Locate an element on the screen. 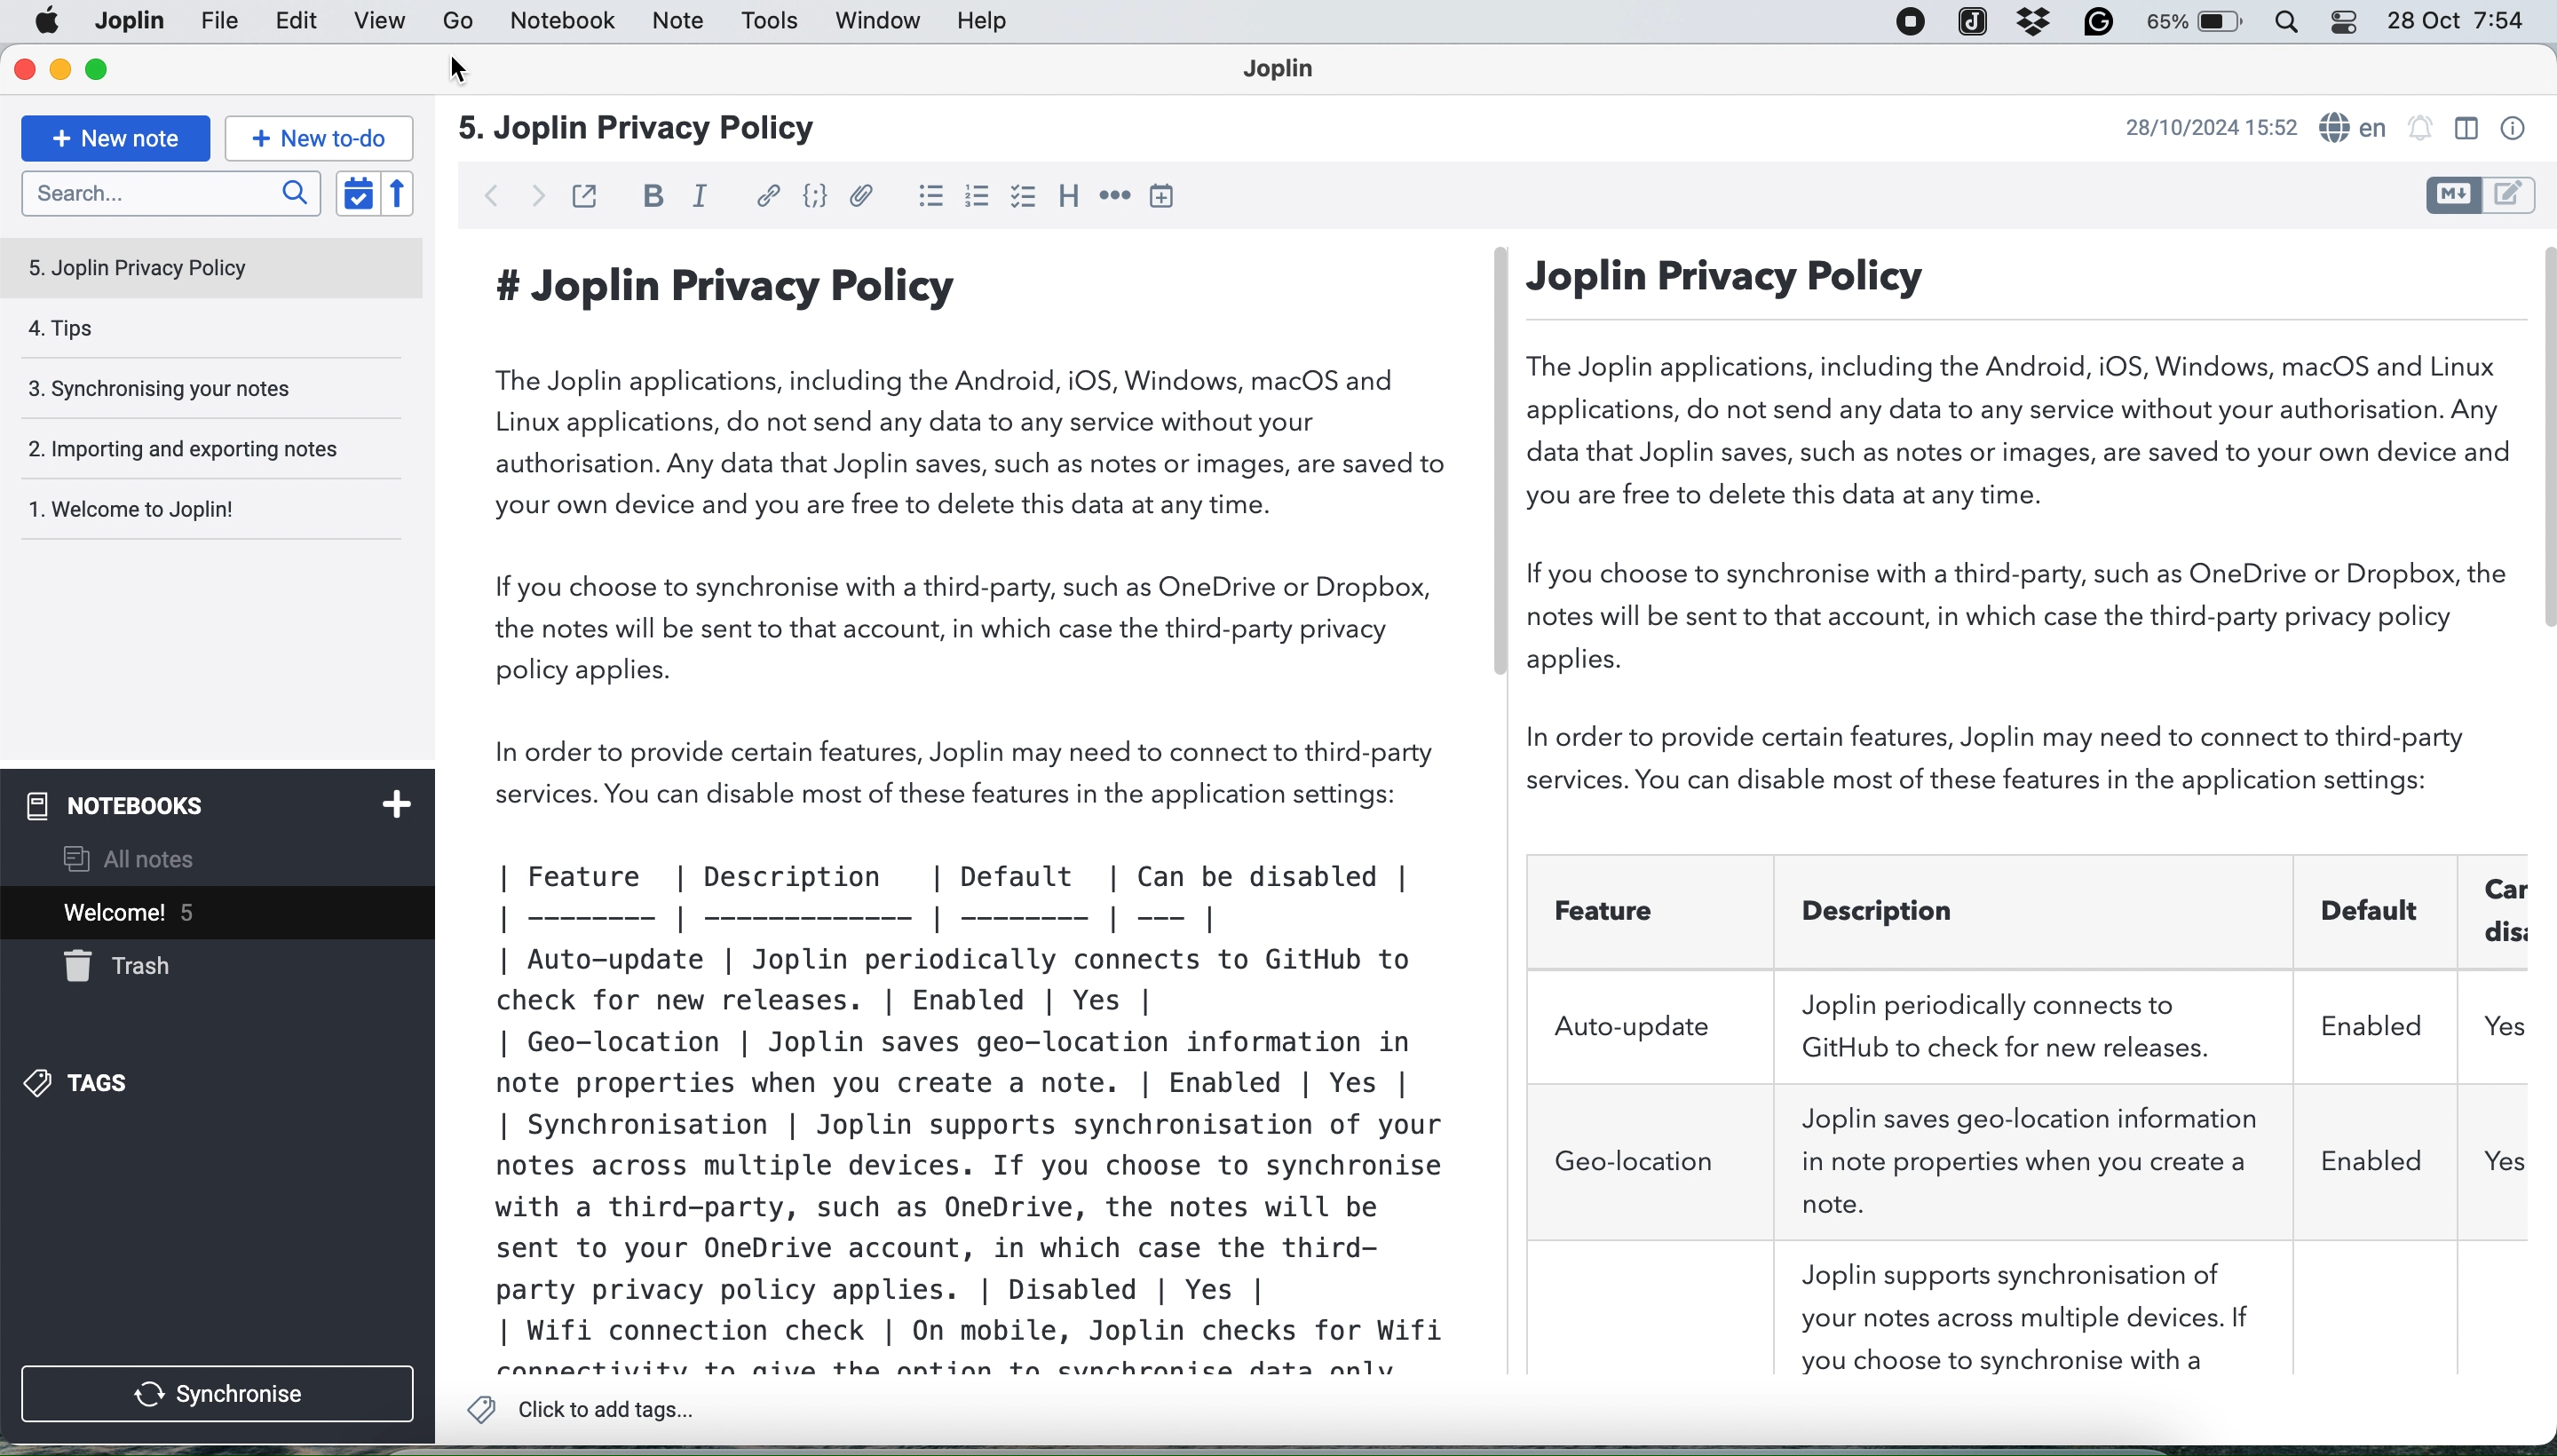 Image resolution: width=2557 pixels, height=1456 pixels. 2. Importing and exporting notes is located at coordinates (201, 449).